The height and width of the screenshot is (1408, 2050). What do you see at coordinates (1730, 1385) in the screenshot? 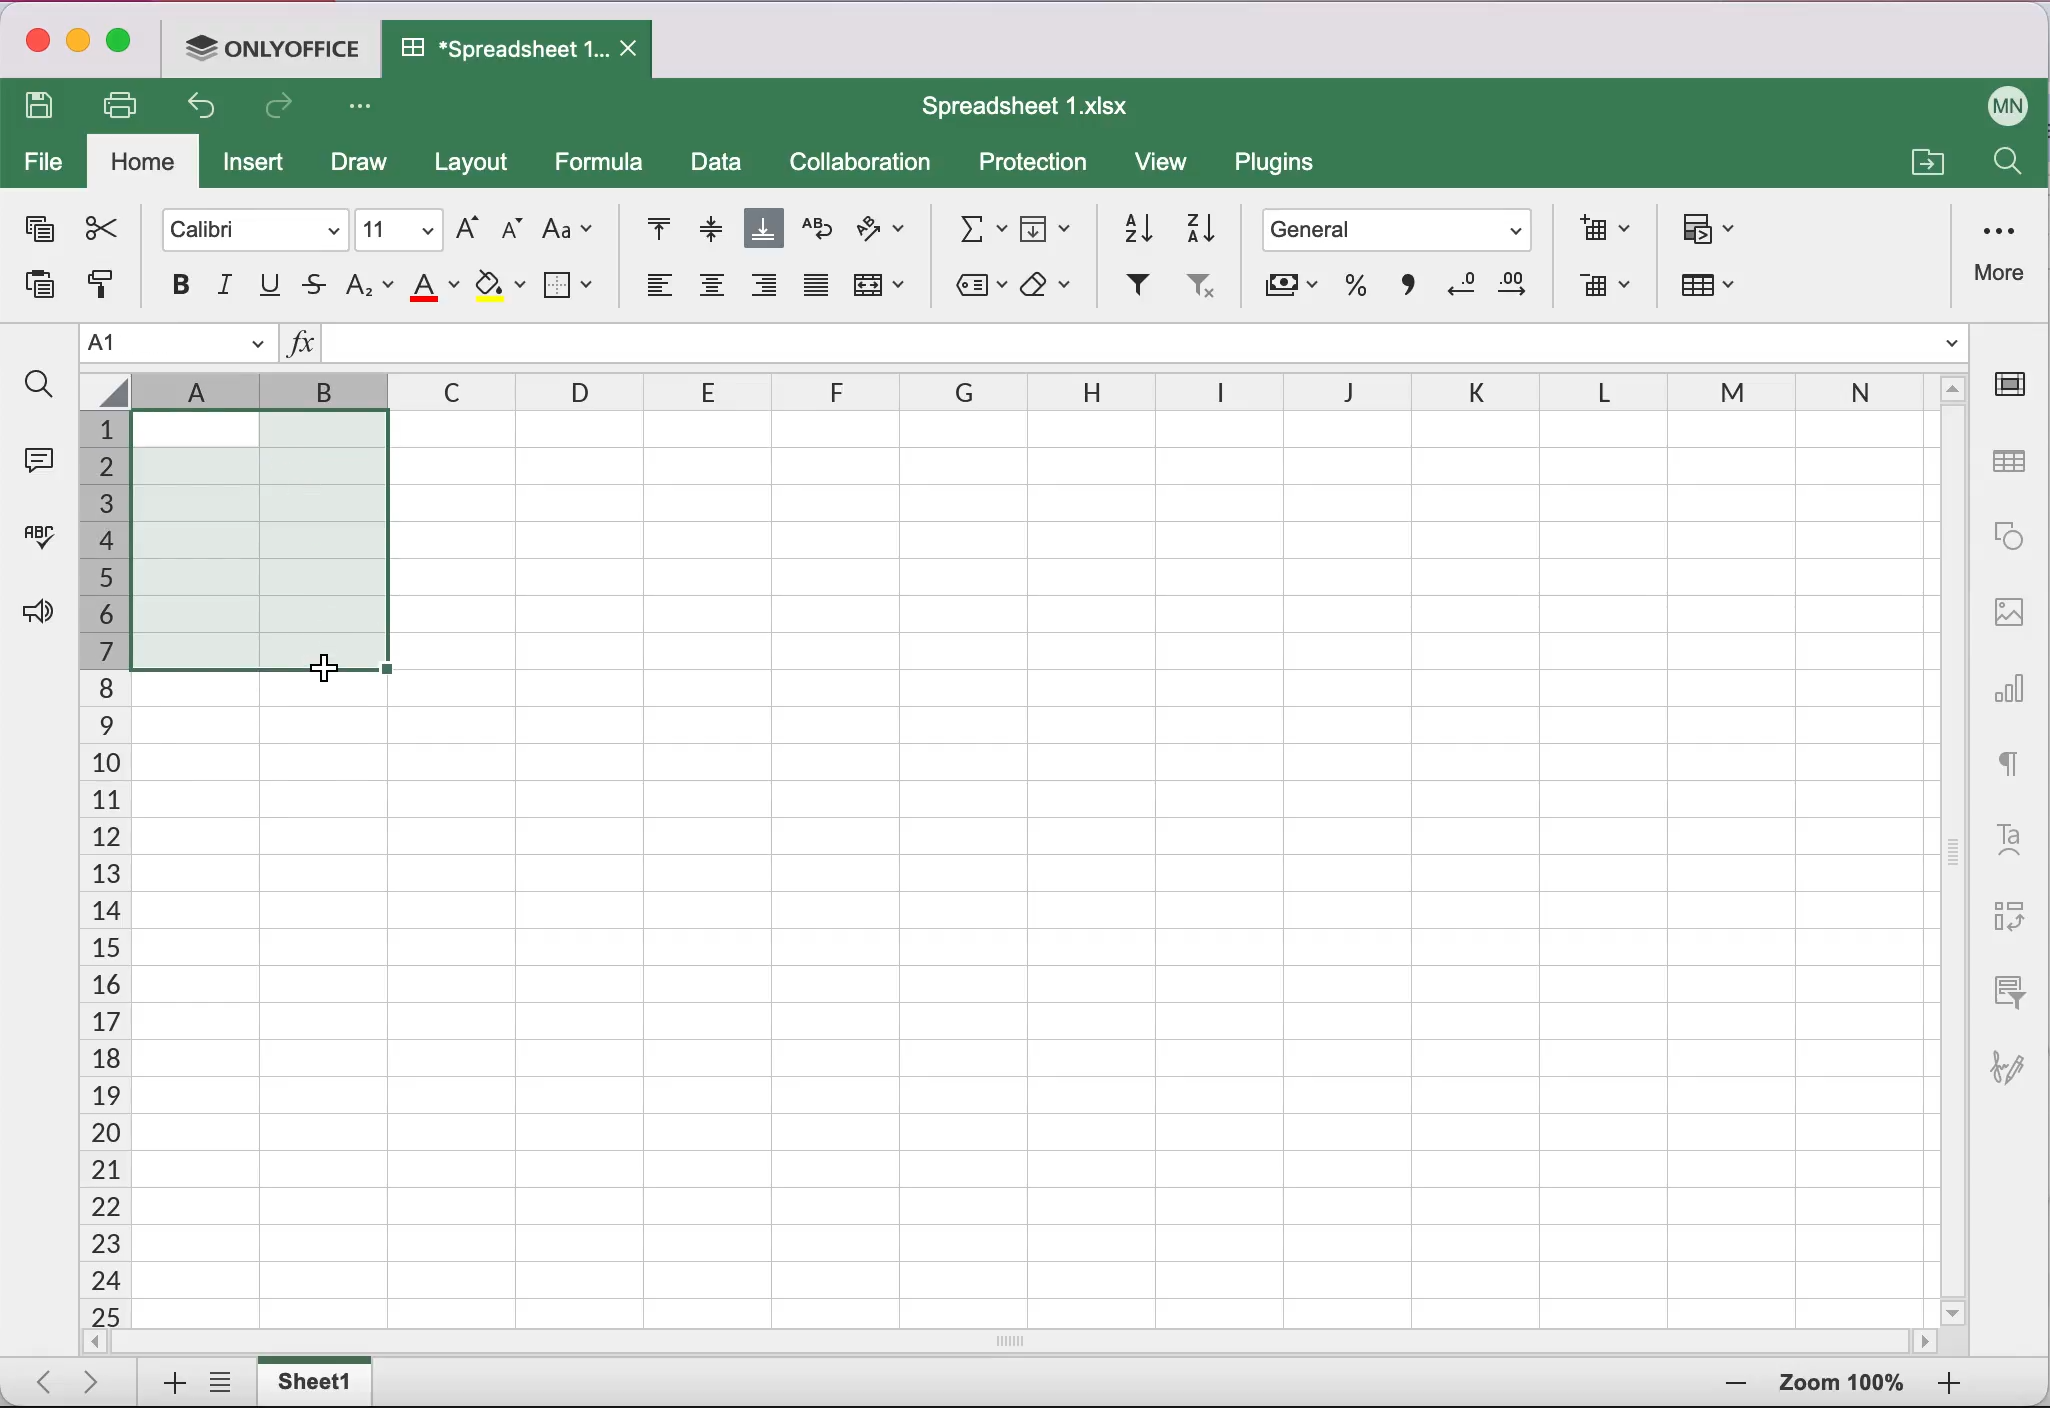
I see `zoom in` at bounding box center [1730, 1385].